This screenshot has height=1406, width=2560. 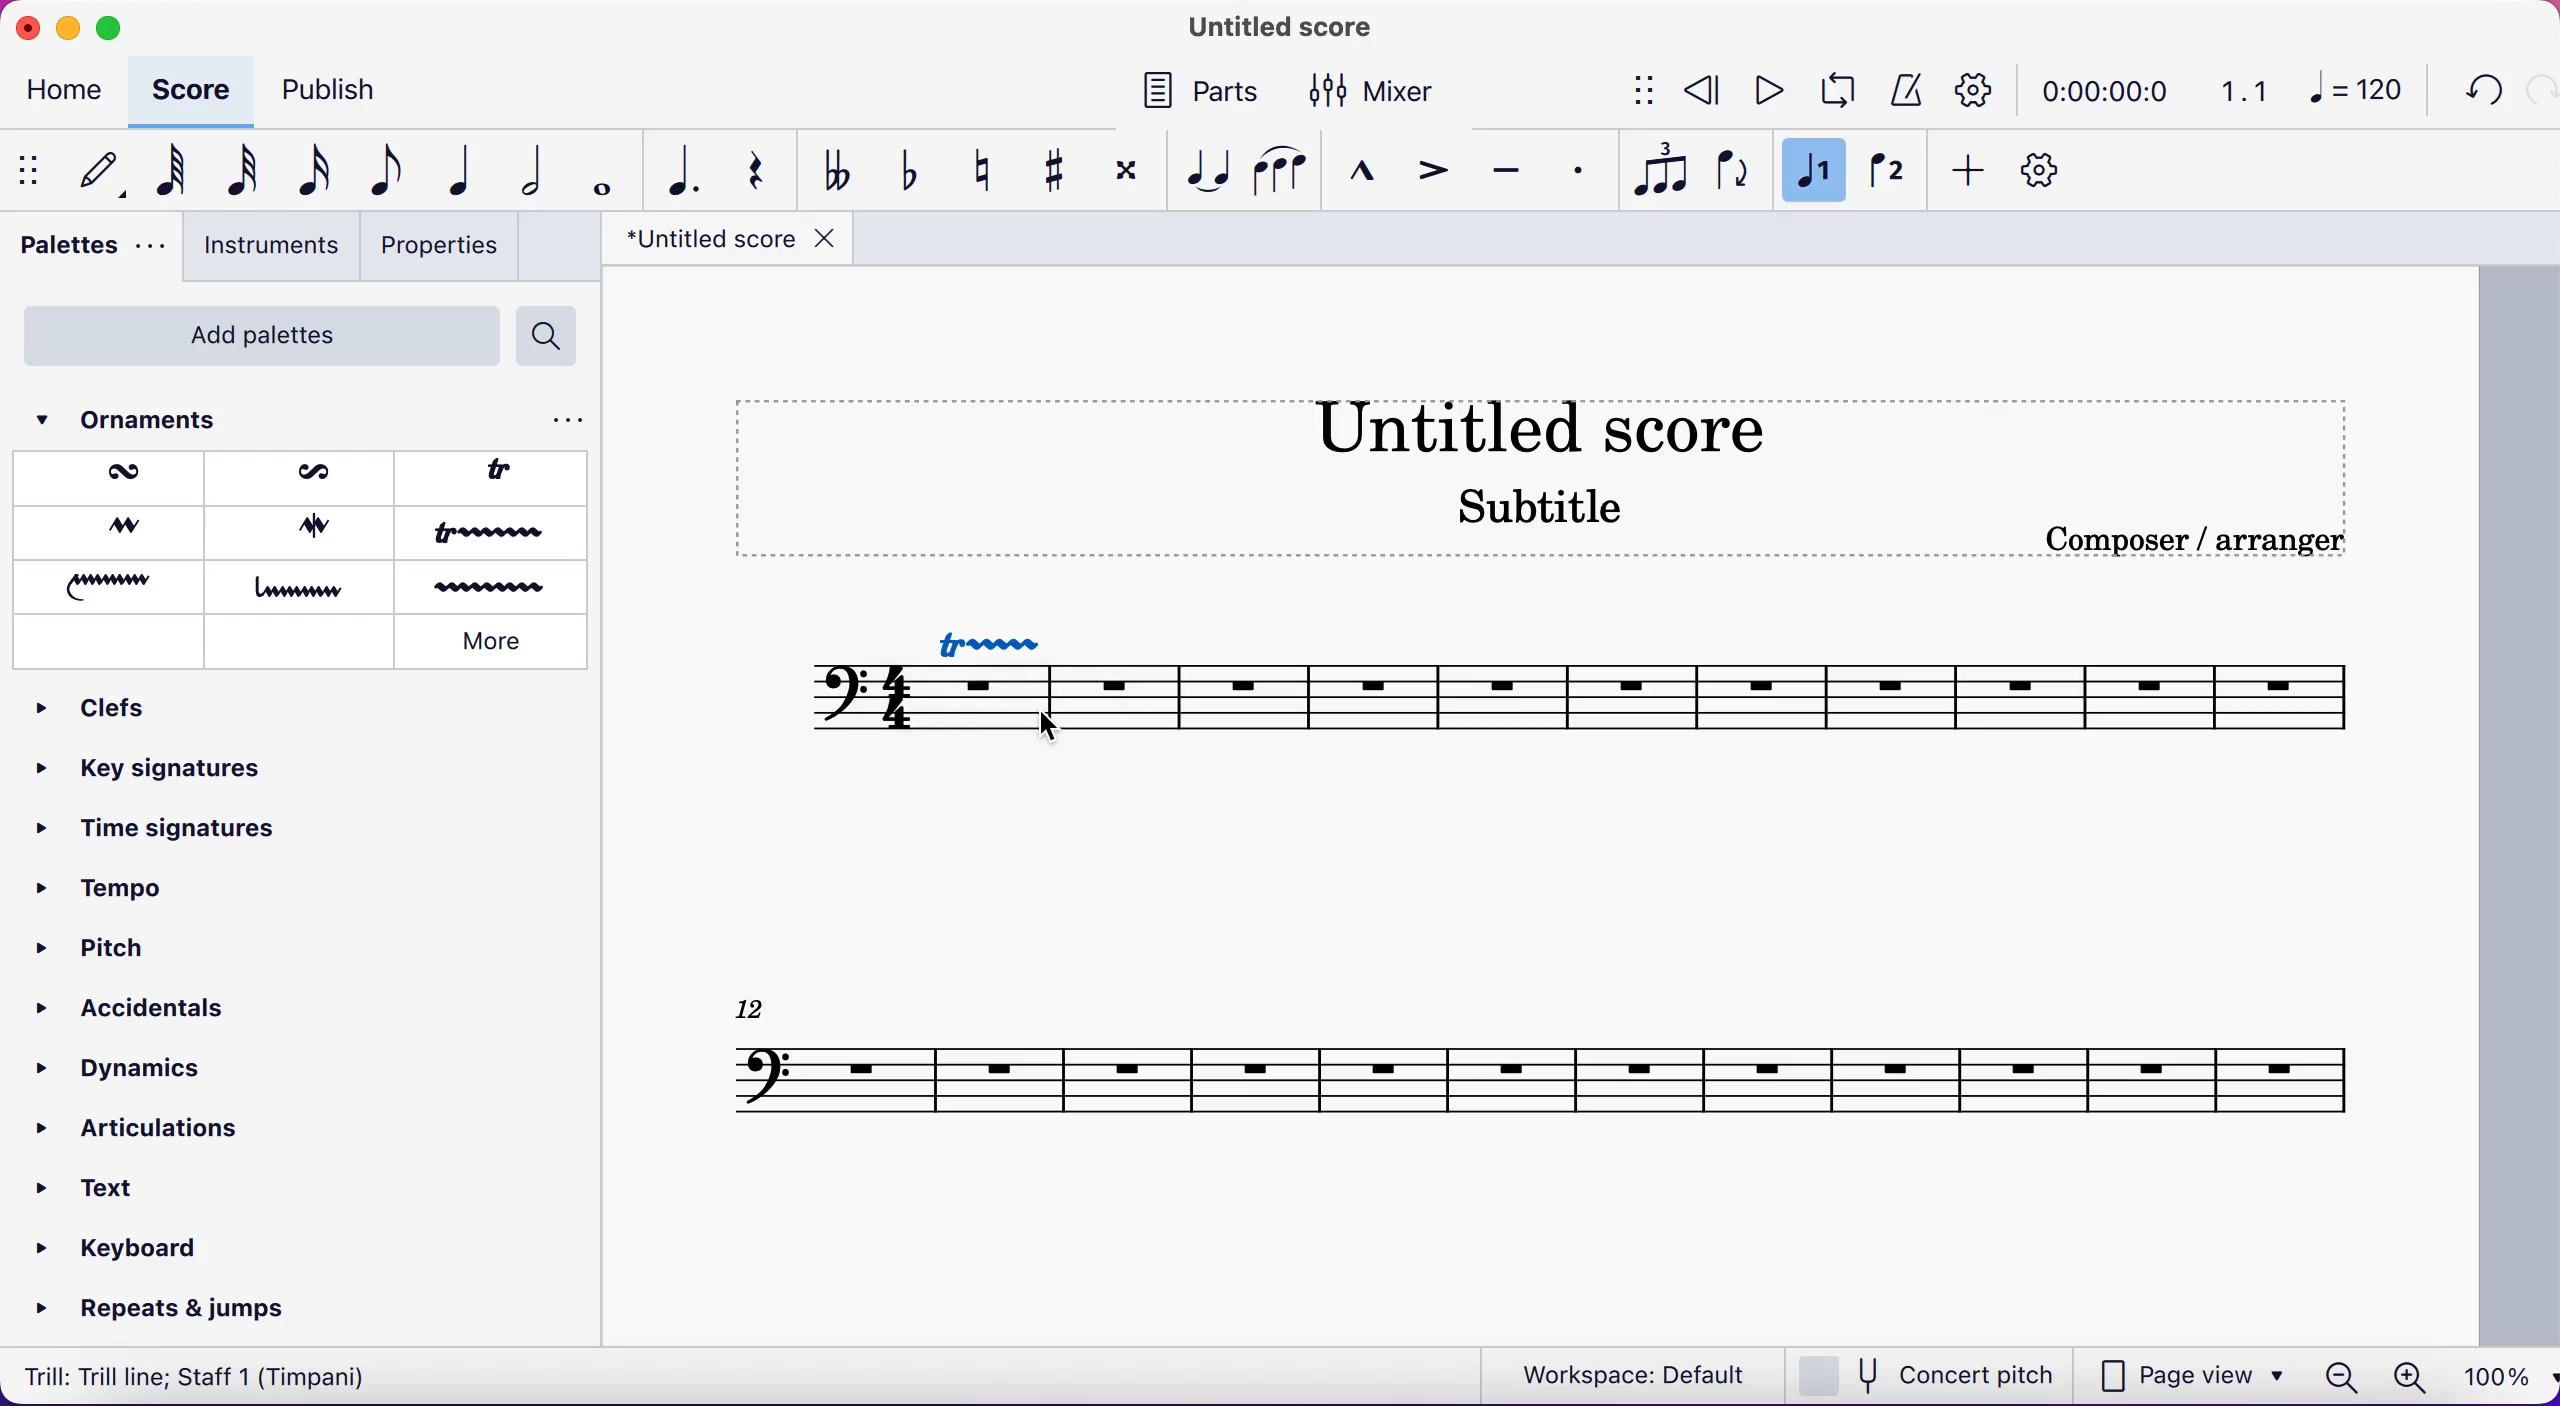 I want to click on score, so click(x=1613, y=691).